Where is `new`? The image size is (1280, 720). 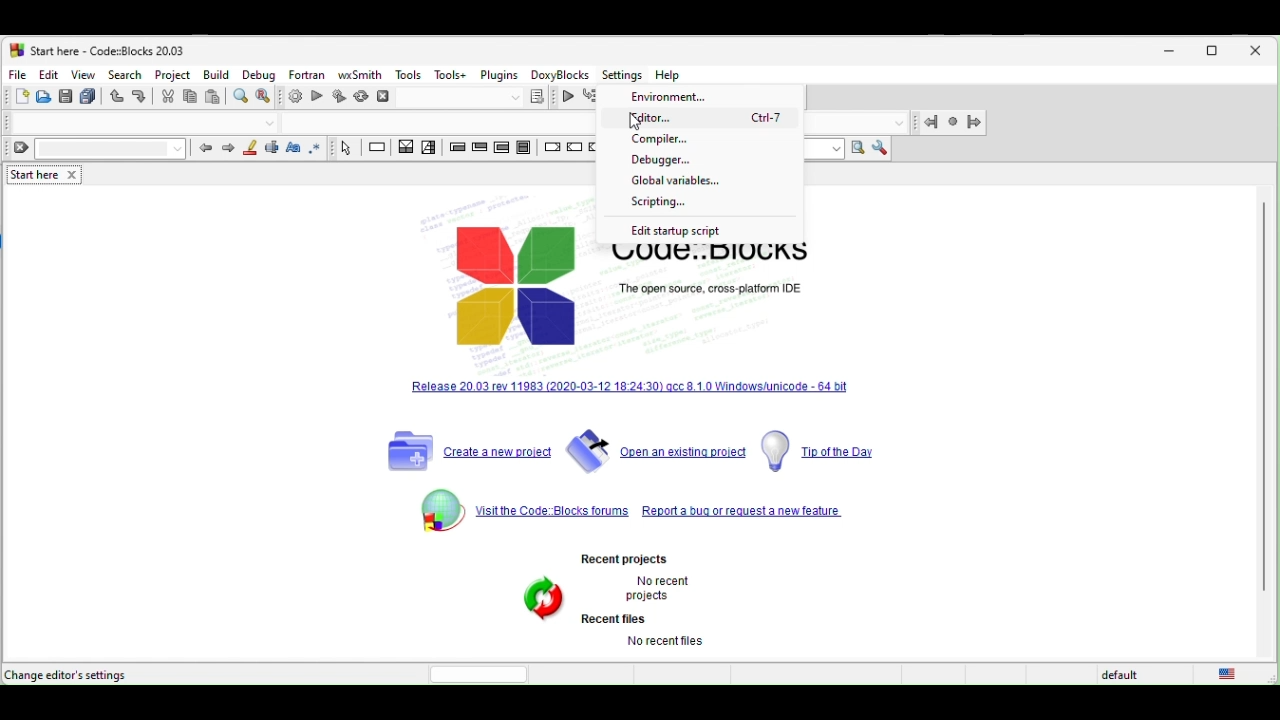 new is located at coordinates (16, 97).